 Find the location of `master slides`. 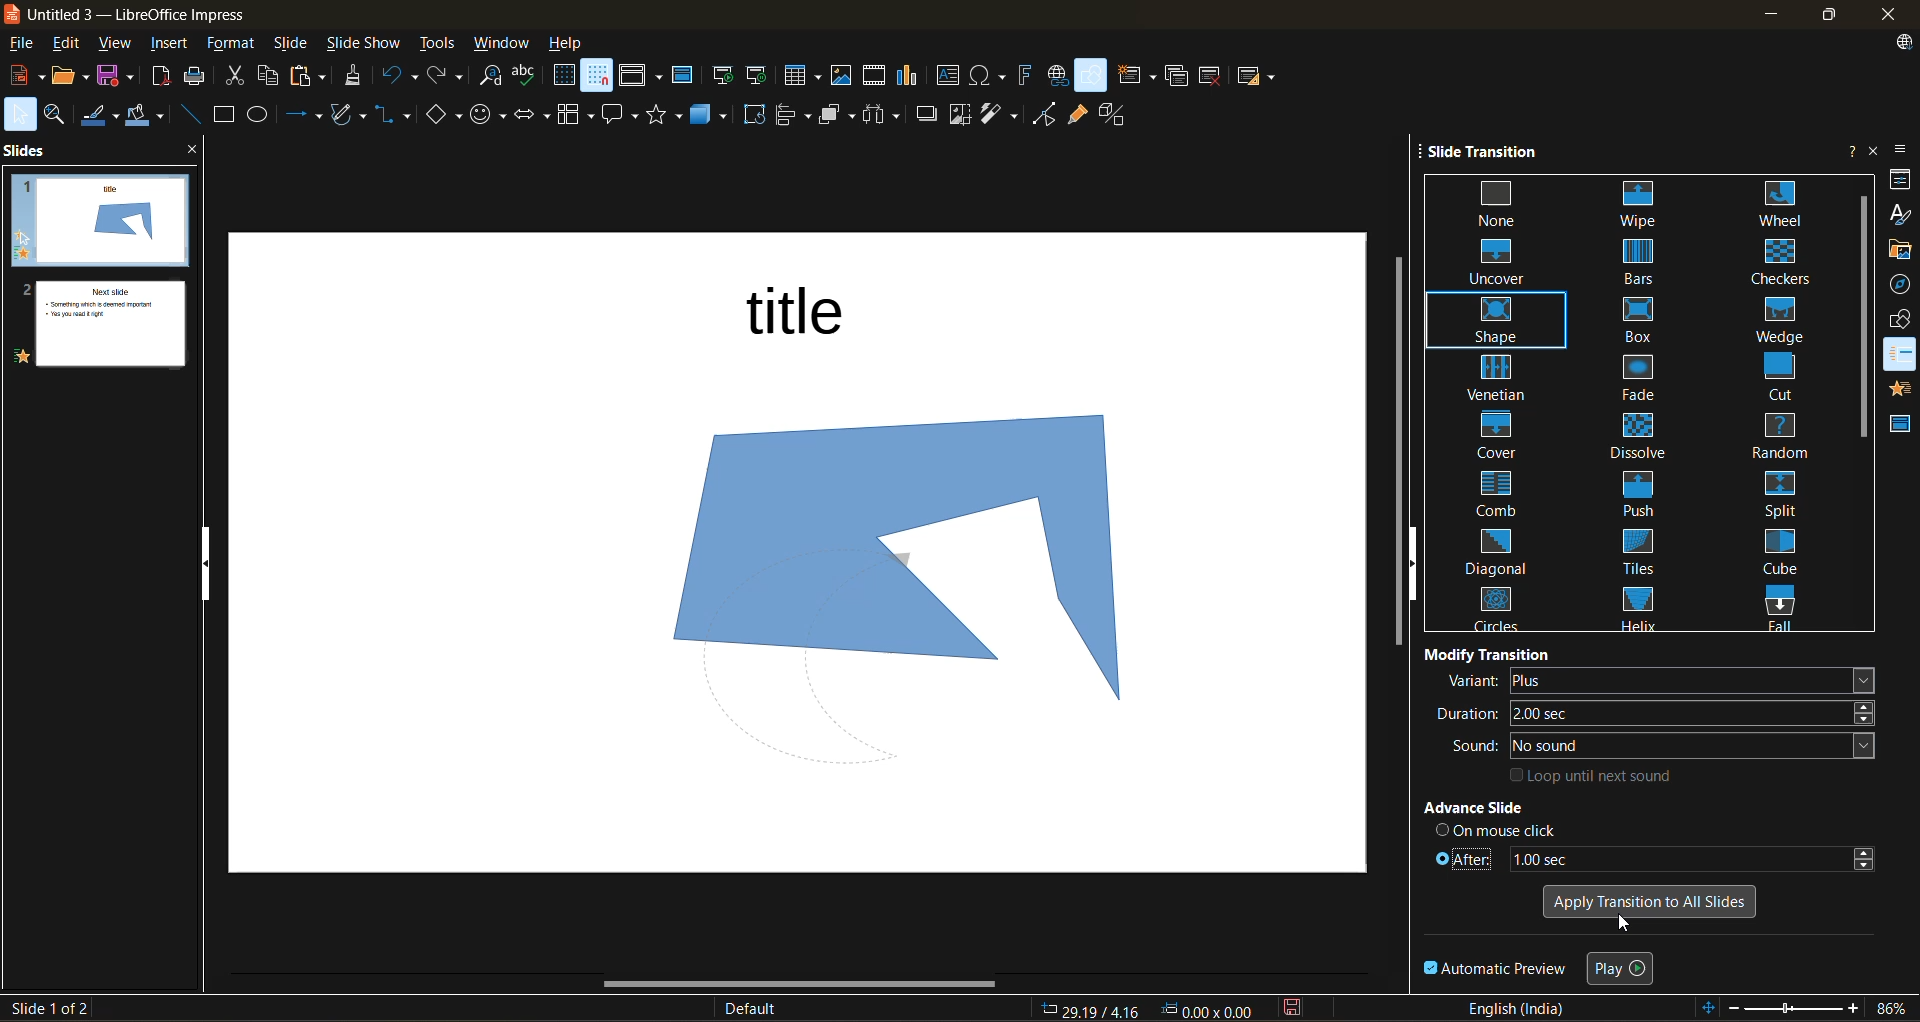

master slides is located at coordinates (1901, 429).